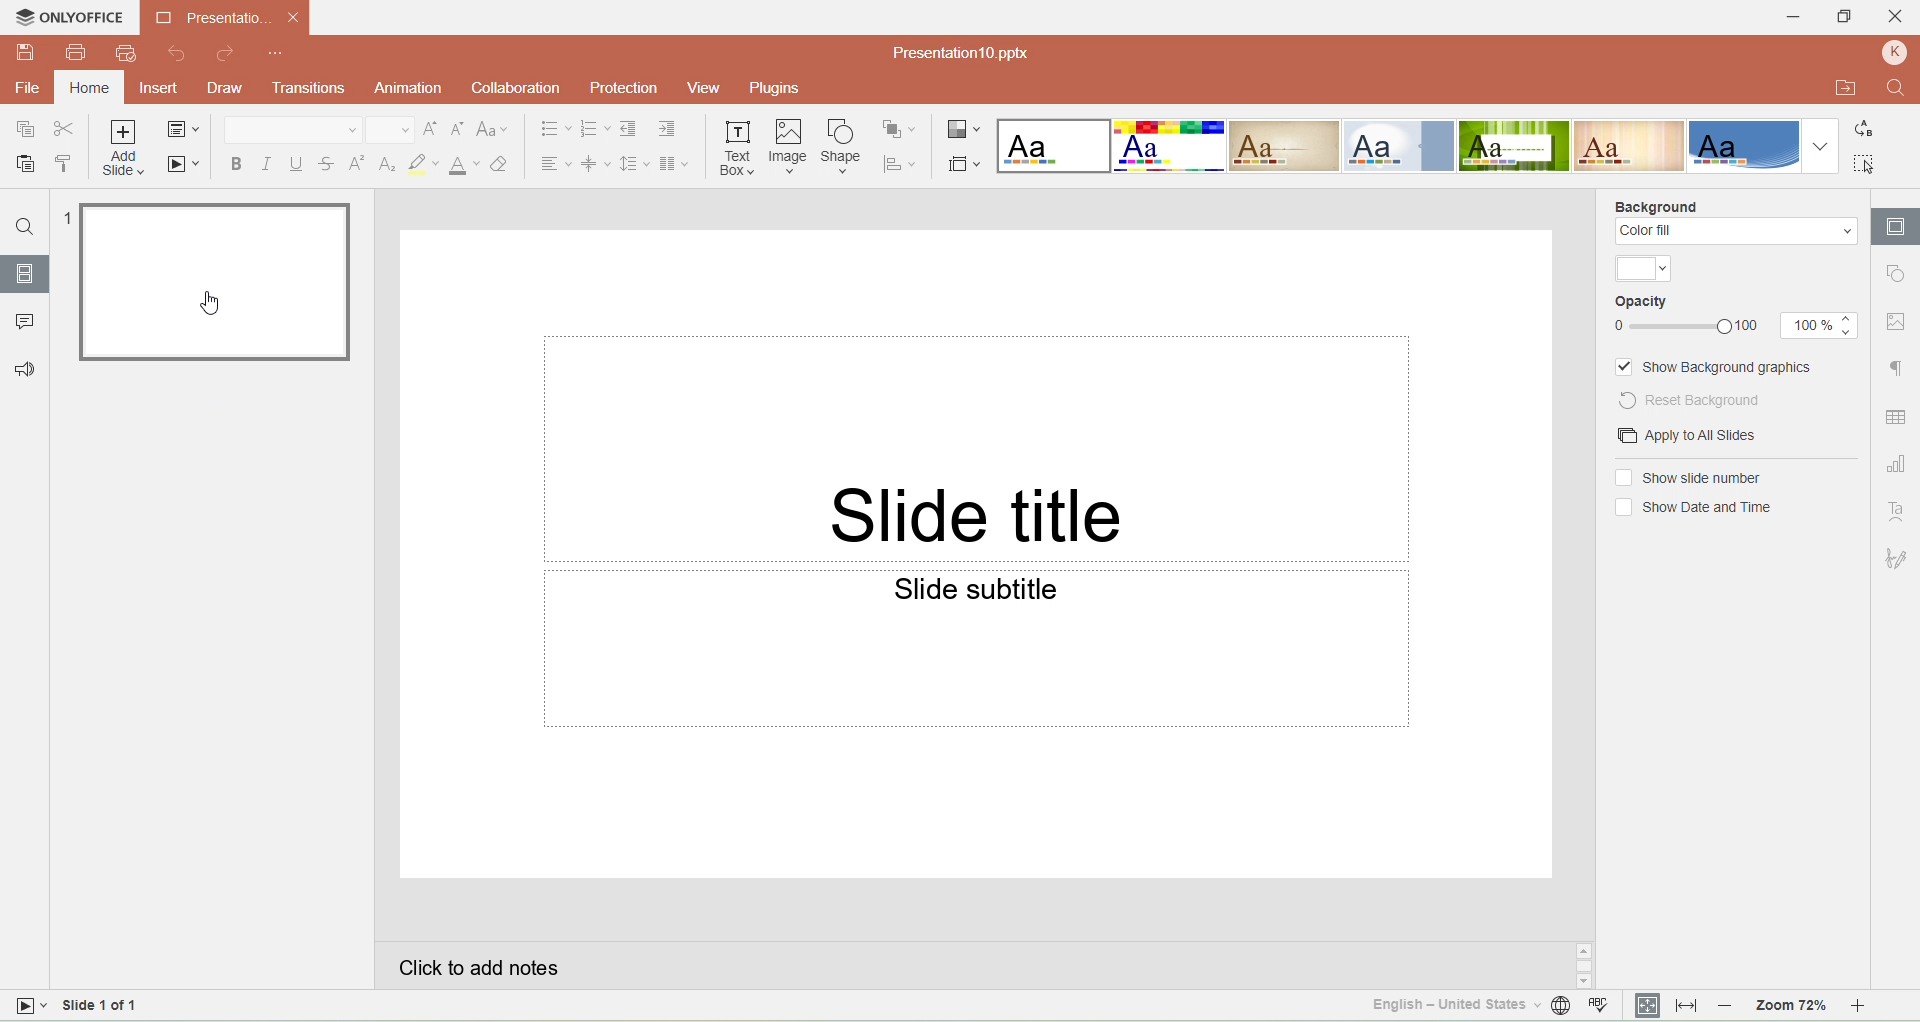  Describe the element at coordinates (386, 129) in the screenshot. I see `Font size` at that location.